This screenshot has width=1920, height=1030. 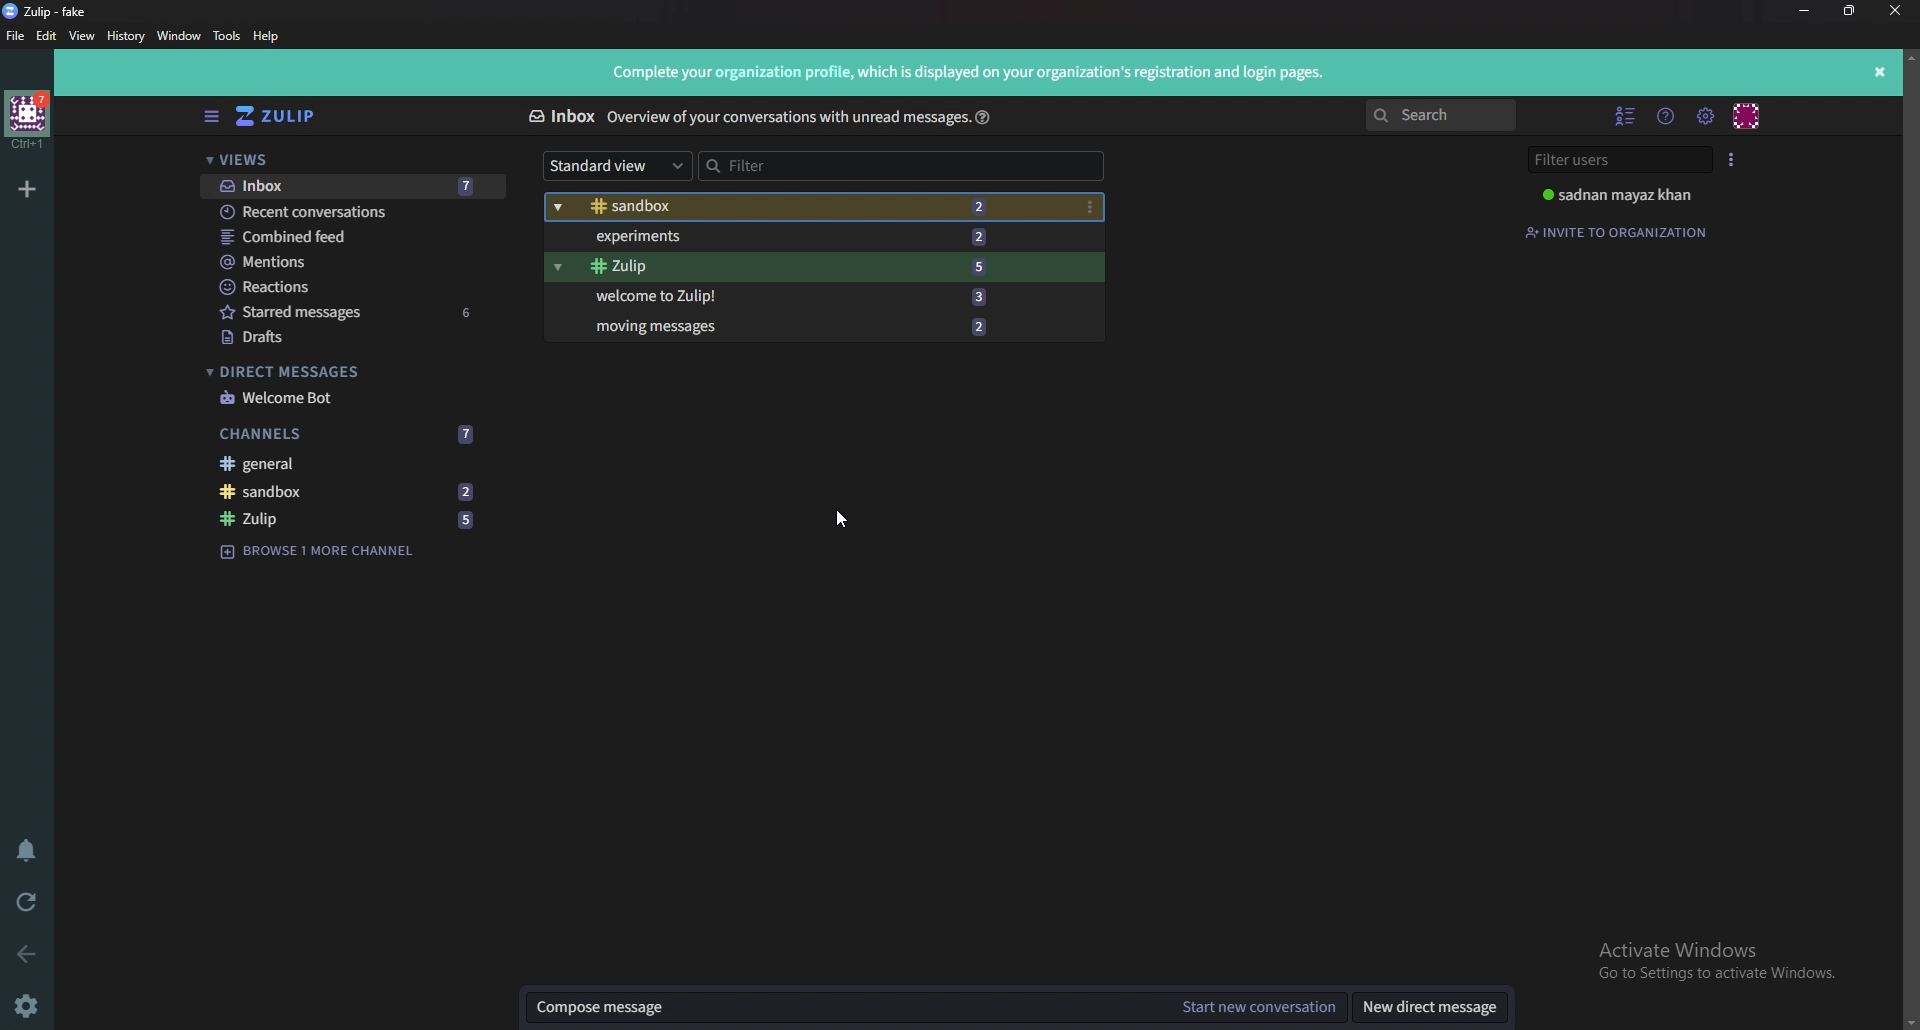 What do you see at coordinates (1665, 116) in the screenshot?
I see `Help menu` at bounding box center [1665, 116].